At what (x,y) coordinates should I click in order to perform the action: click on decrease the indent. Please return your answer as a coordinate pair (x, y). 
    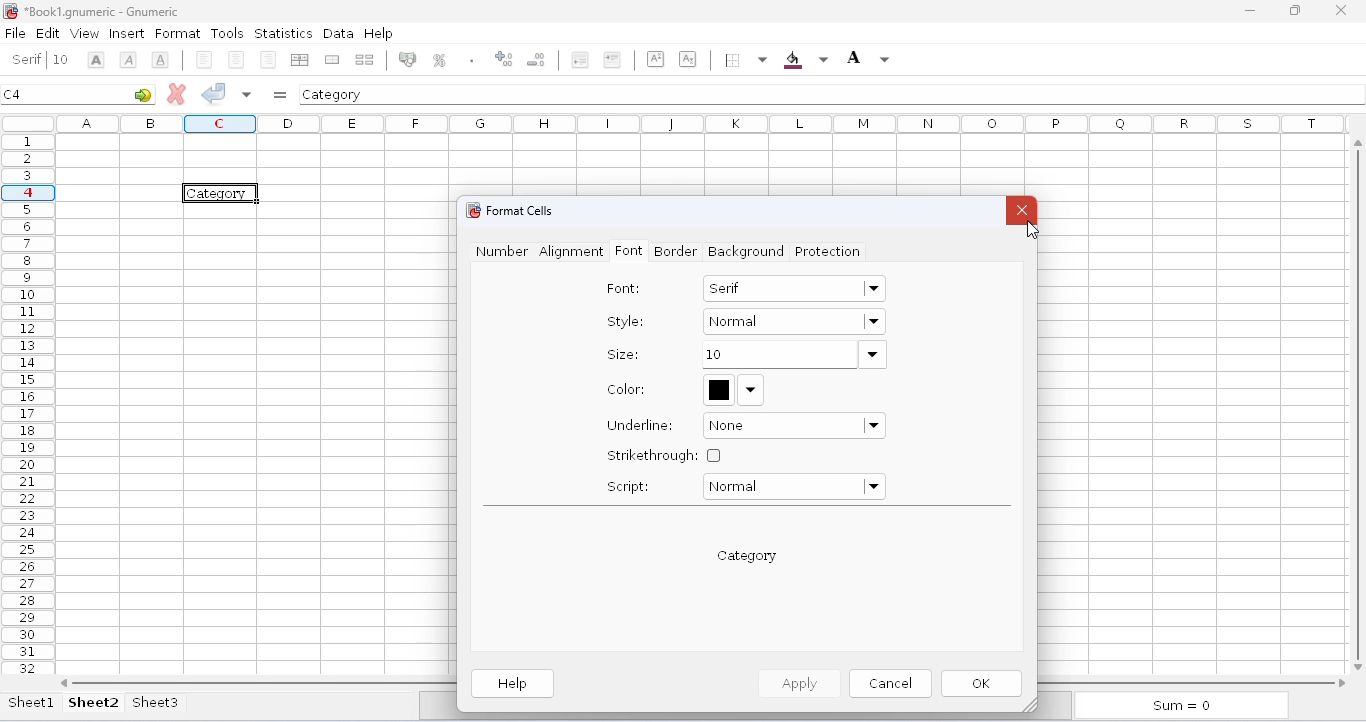
    Looking at the image, I should click on (616, 59).